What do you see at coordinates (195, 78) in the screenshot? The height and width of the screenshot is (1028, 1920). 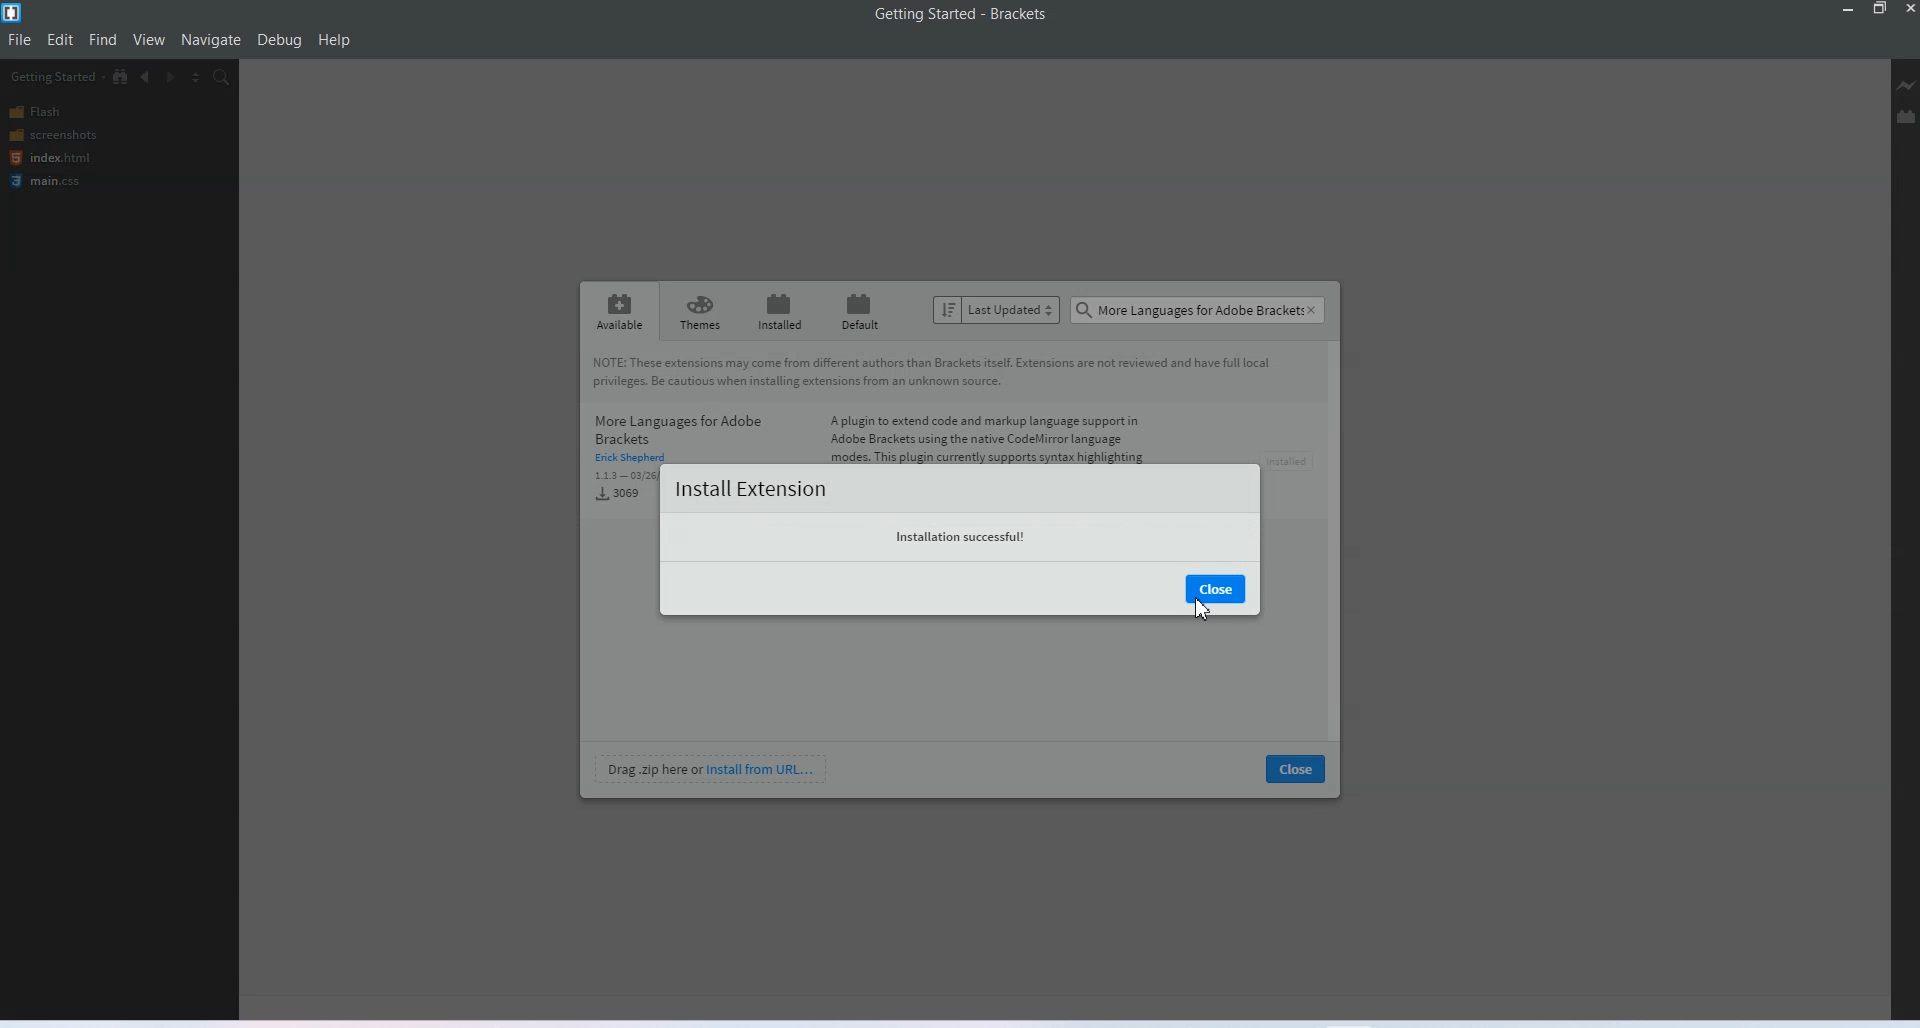 I see `Split the editor vertically or horizontally` at bounding box center [195, 78].